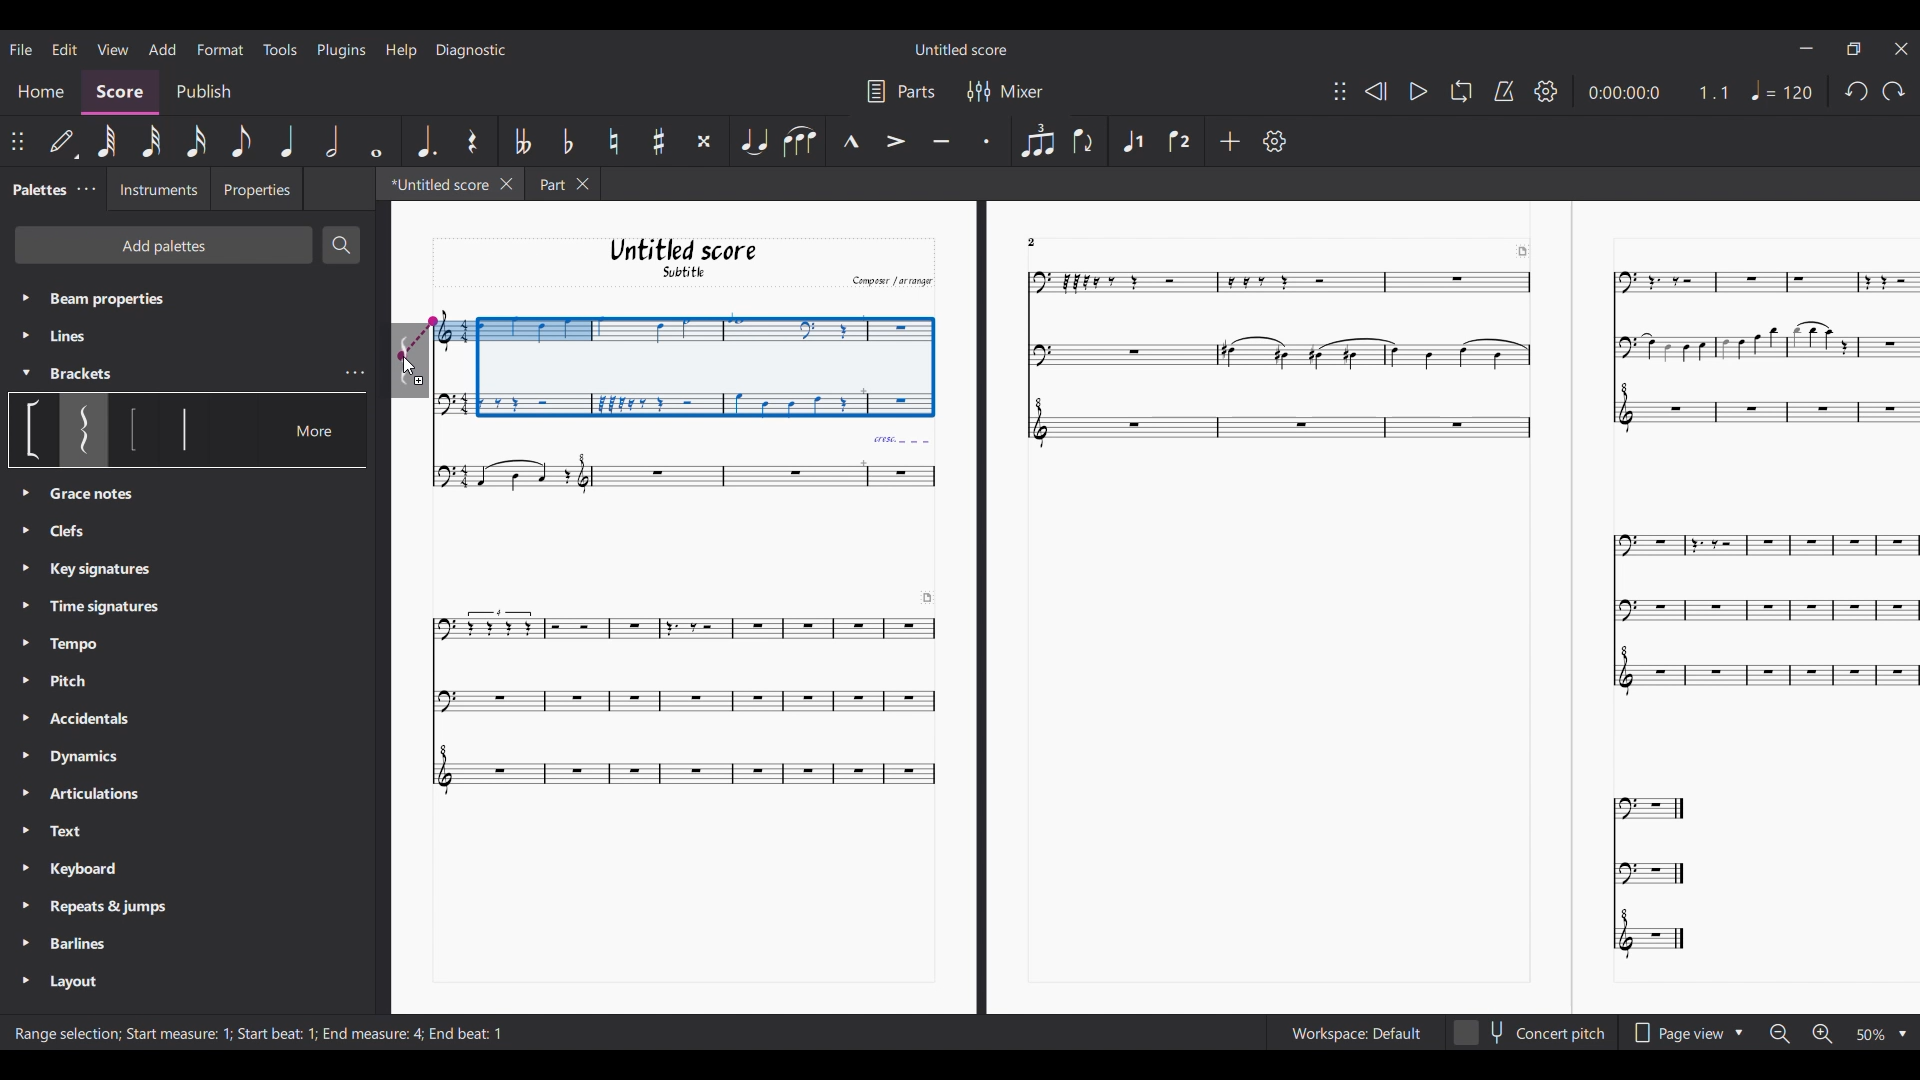 The image size is (1920, 1080). Describe the element at coordinates (1764, 405) in the screenshot. I see `` at that location.